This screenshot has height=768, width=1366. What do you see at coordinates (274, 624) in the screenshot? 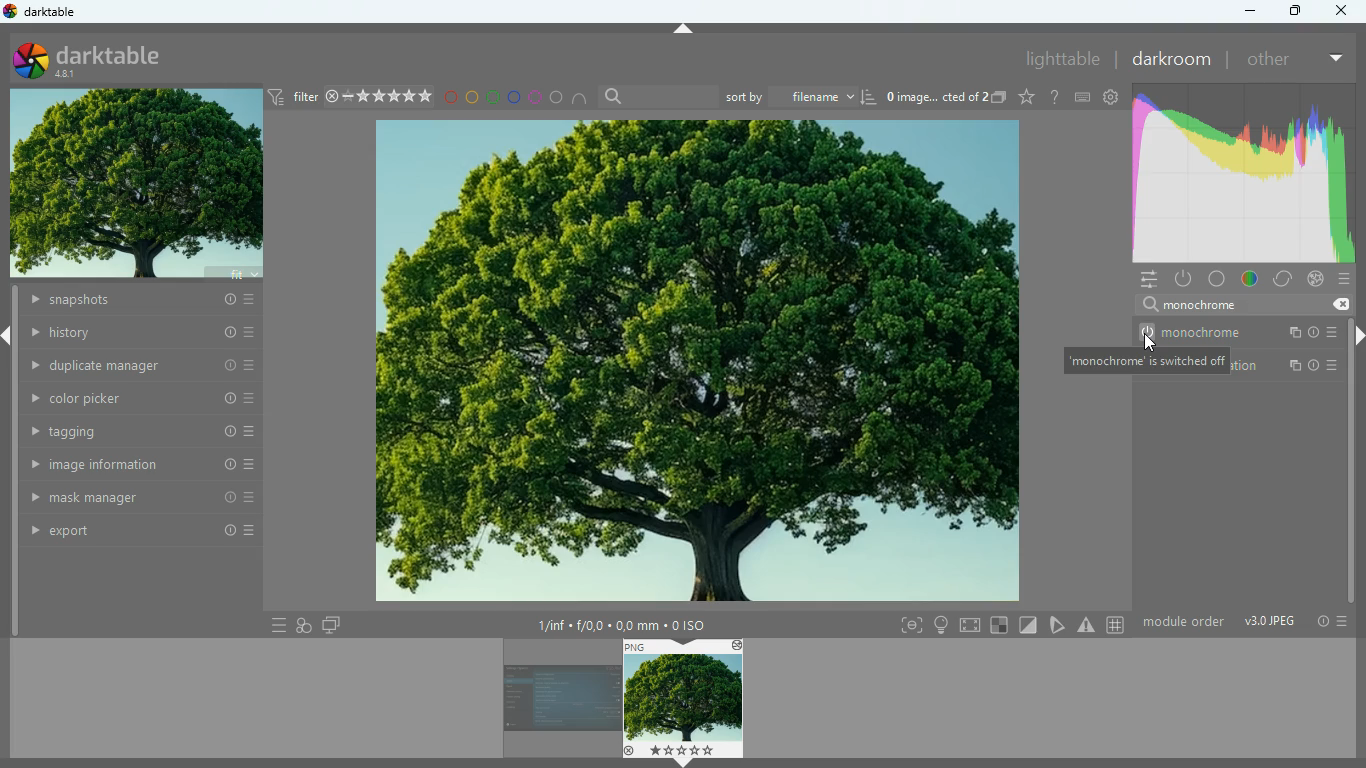
I see `menu` at bounding box center [274, 624].